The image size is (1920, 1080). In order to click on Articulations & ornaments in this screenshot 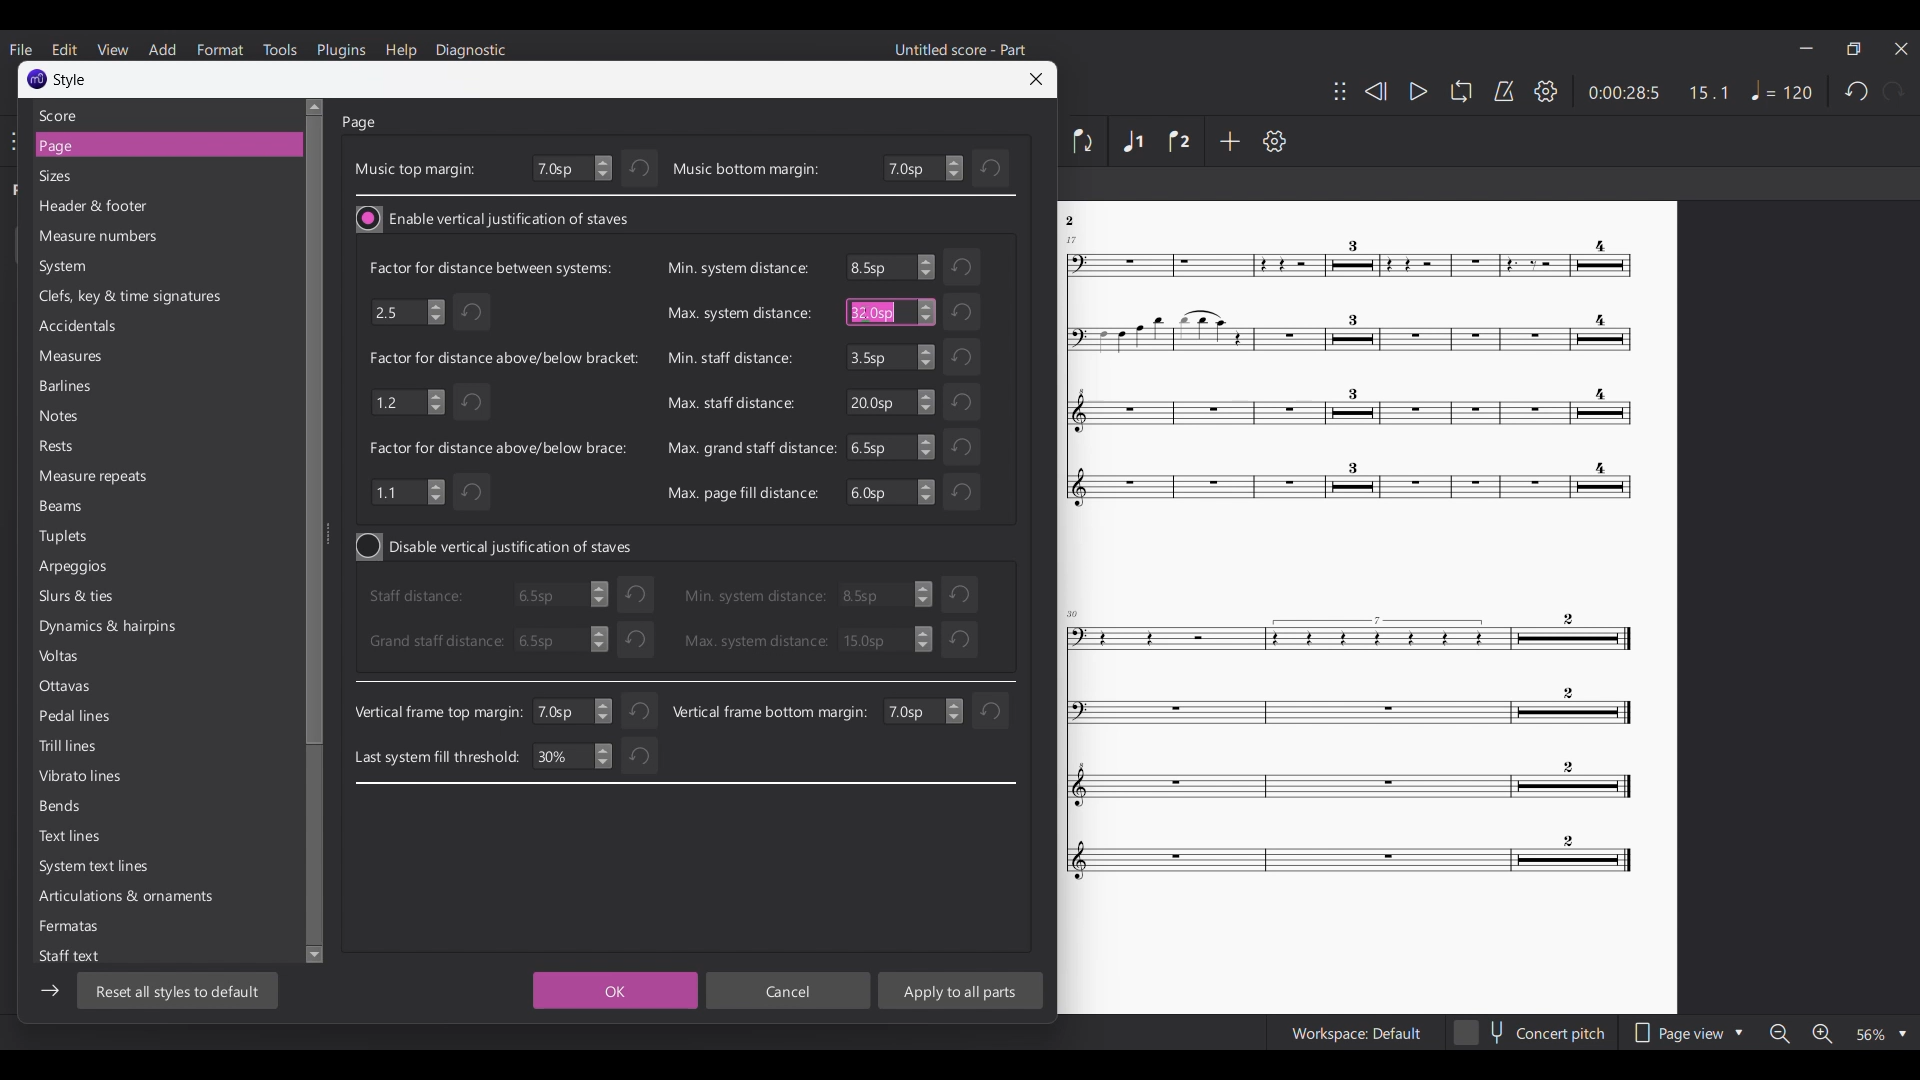, I will do `click(124, 898)`.